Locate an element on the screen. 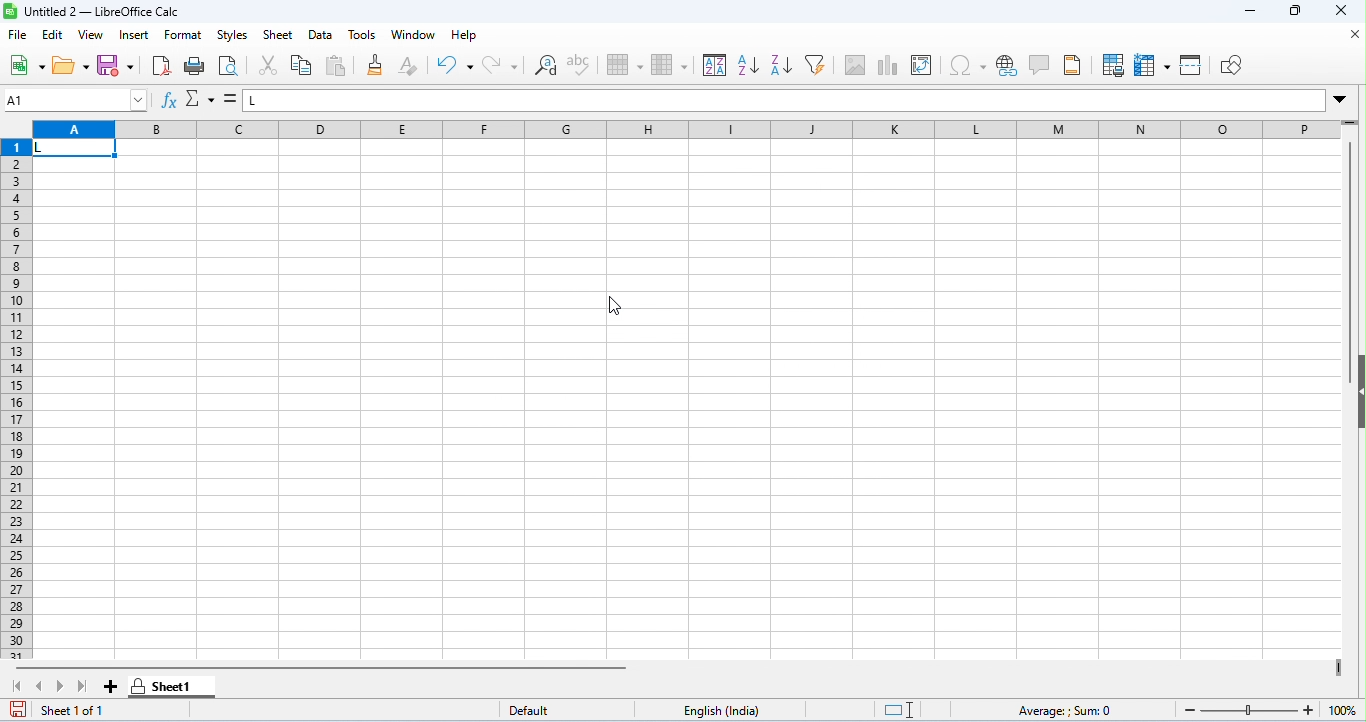 Image resolution: width=1366 pixels, height=722 pixels. close is located at coordinates (1339, 11).